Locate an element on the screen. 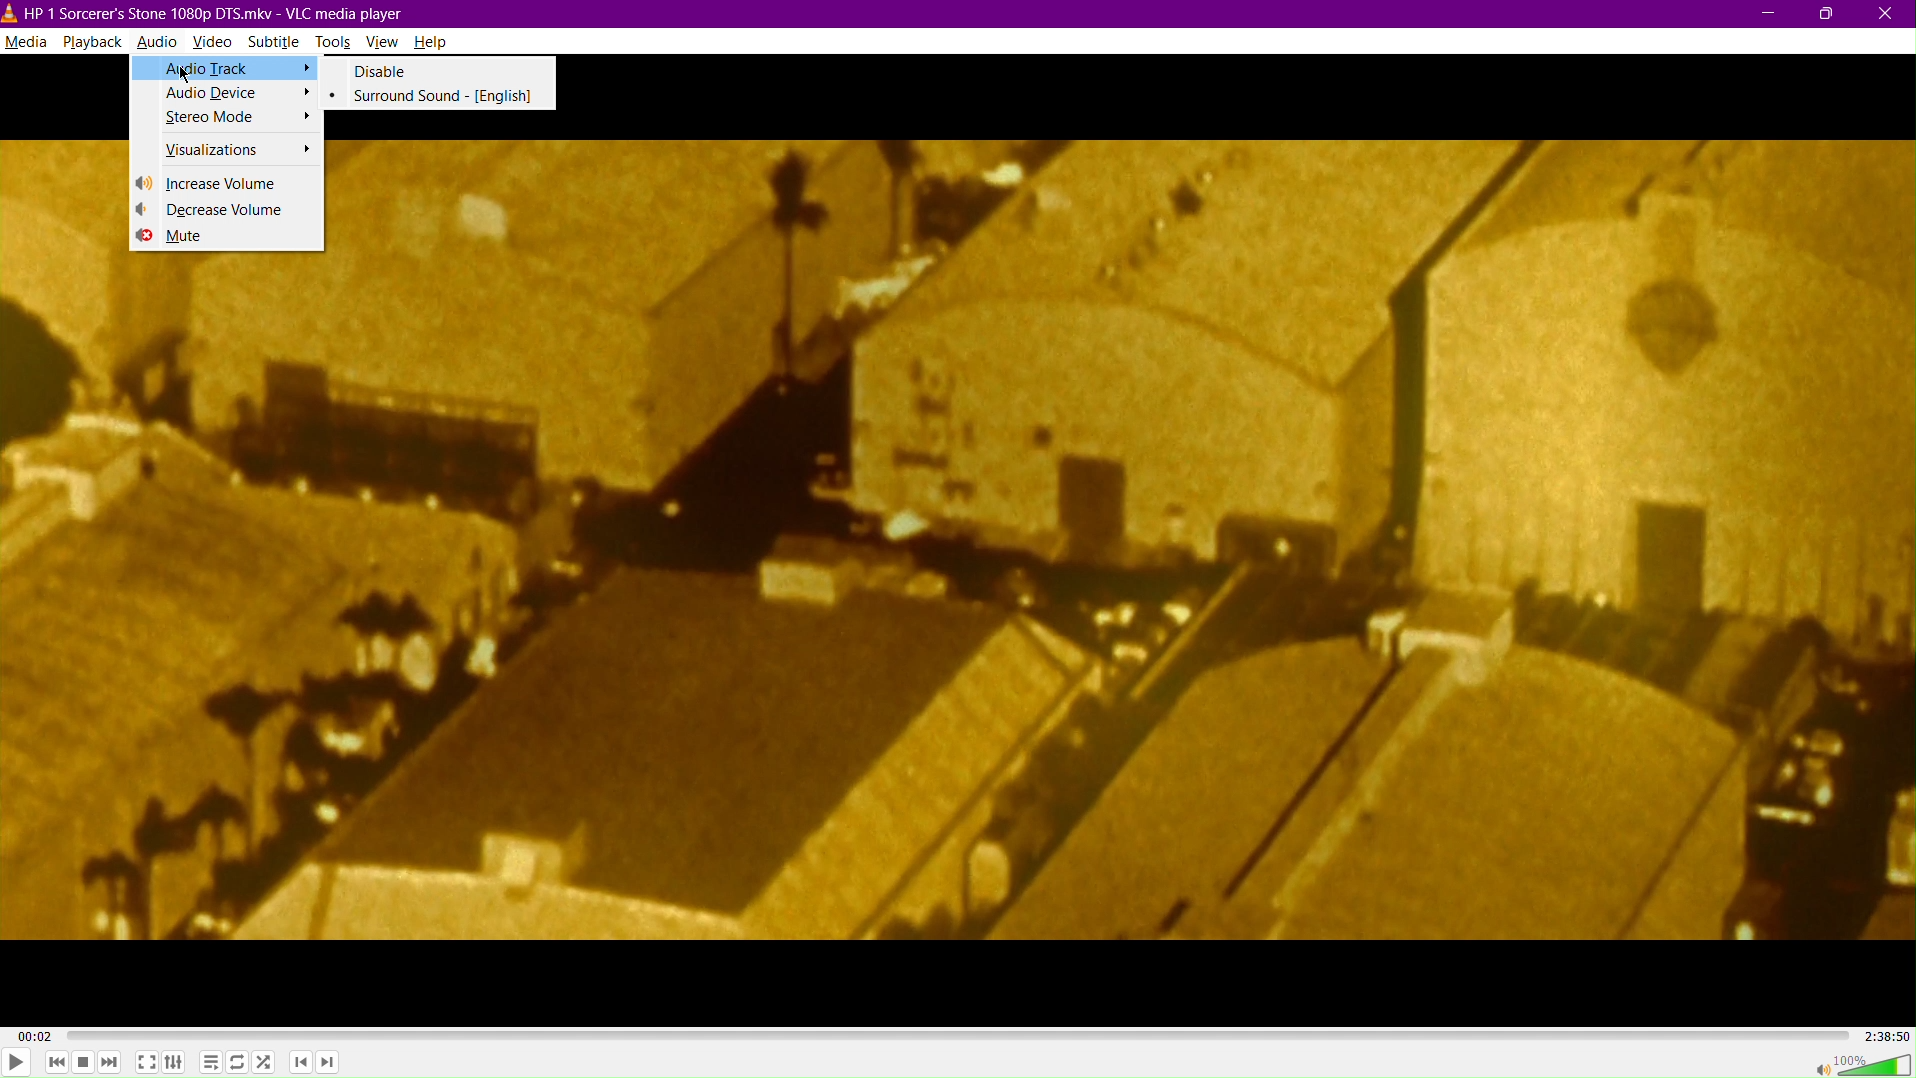  Increase Volume is located at coordinates (228, 183).